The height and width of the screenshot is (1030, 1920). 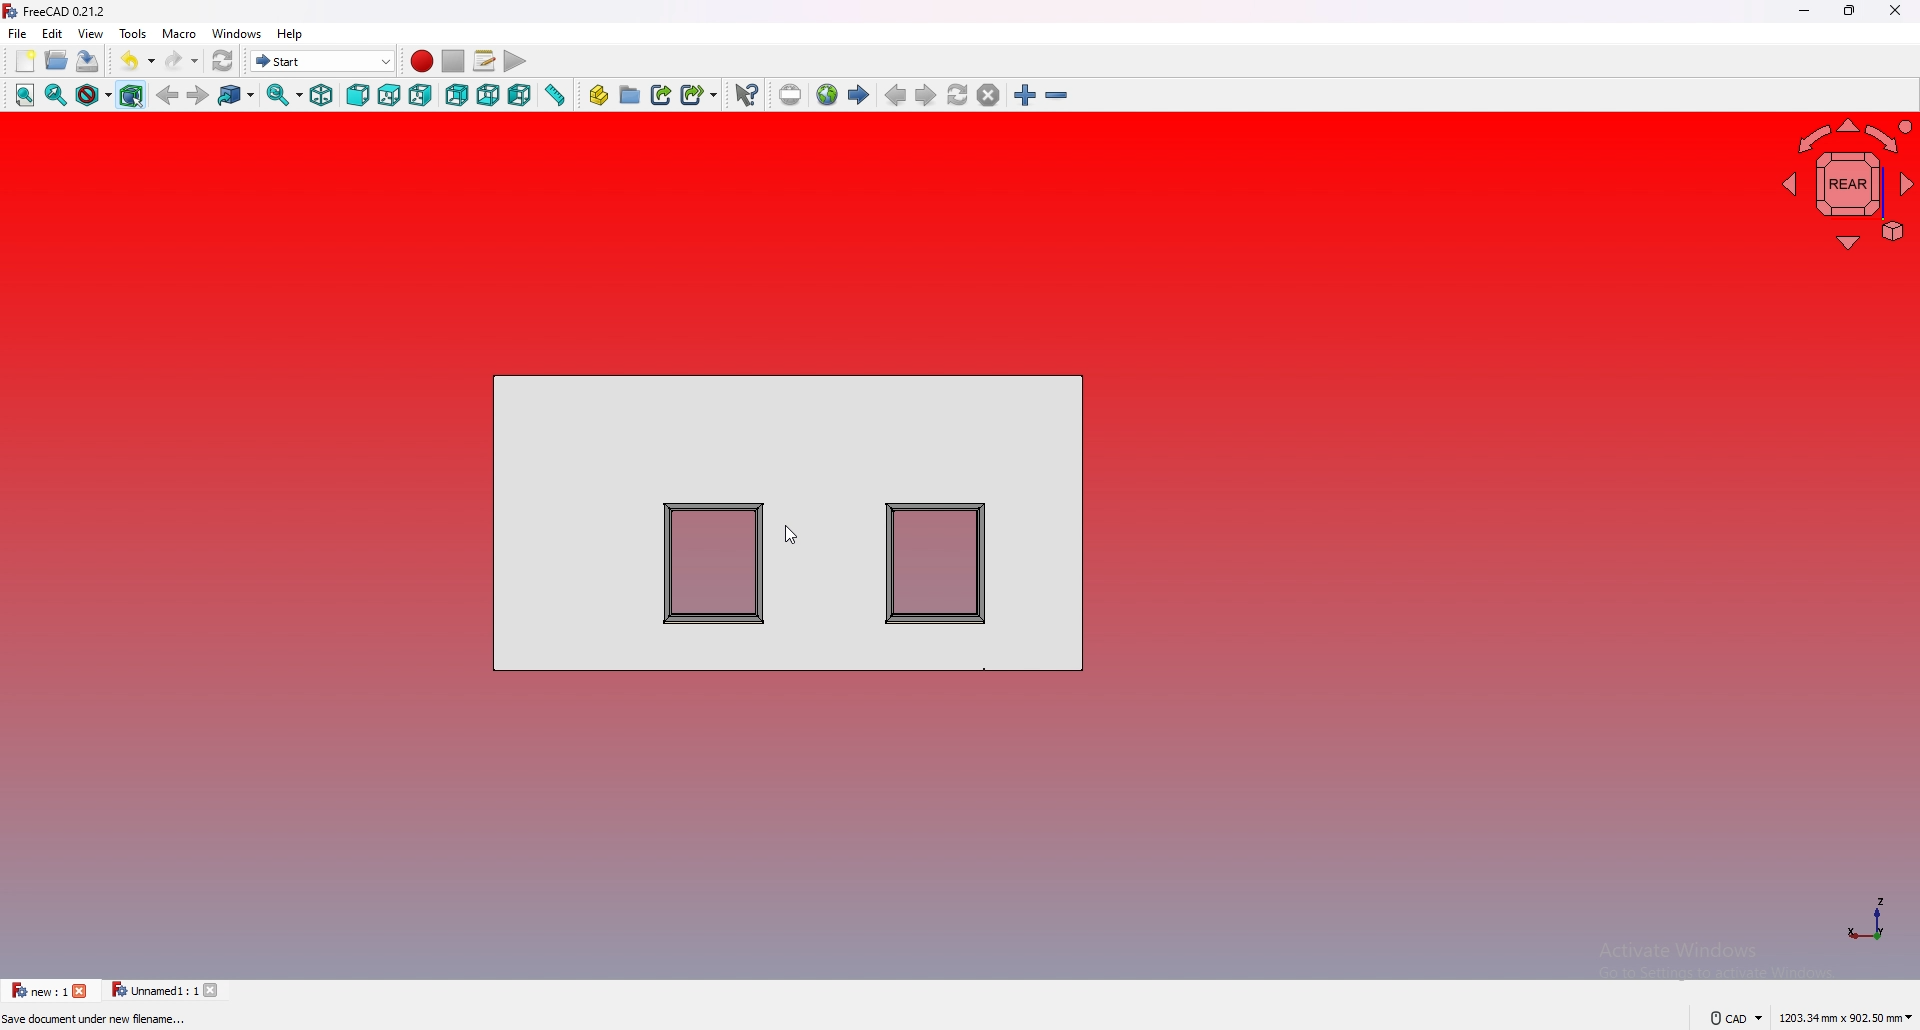 I want to click on close, so click(x=215, y=990).